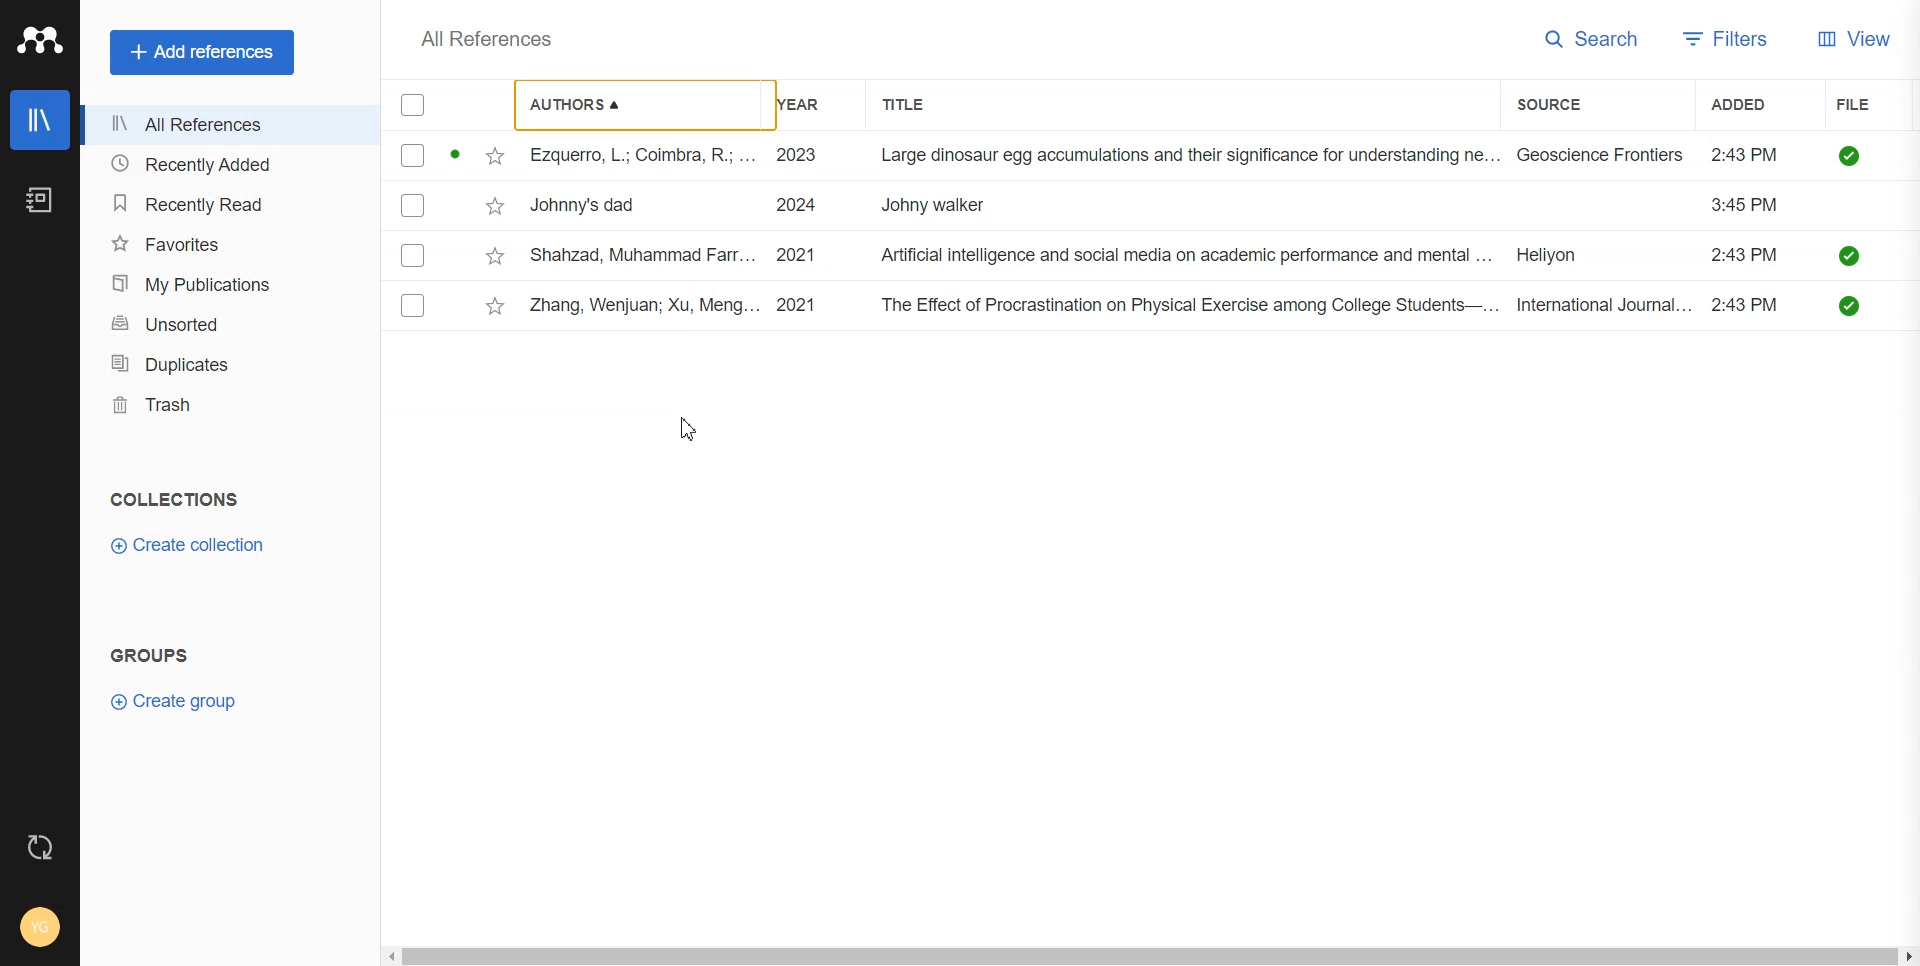 The height and width of the screenshot is (966, 1920). Describe the element at coordinates (1185, 305) in the screenshot. I see `The Effect of Procrastination on Physical Exercise among College Students` at that location.